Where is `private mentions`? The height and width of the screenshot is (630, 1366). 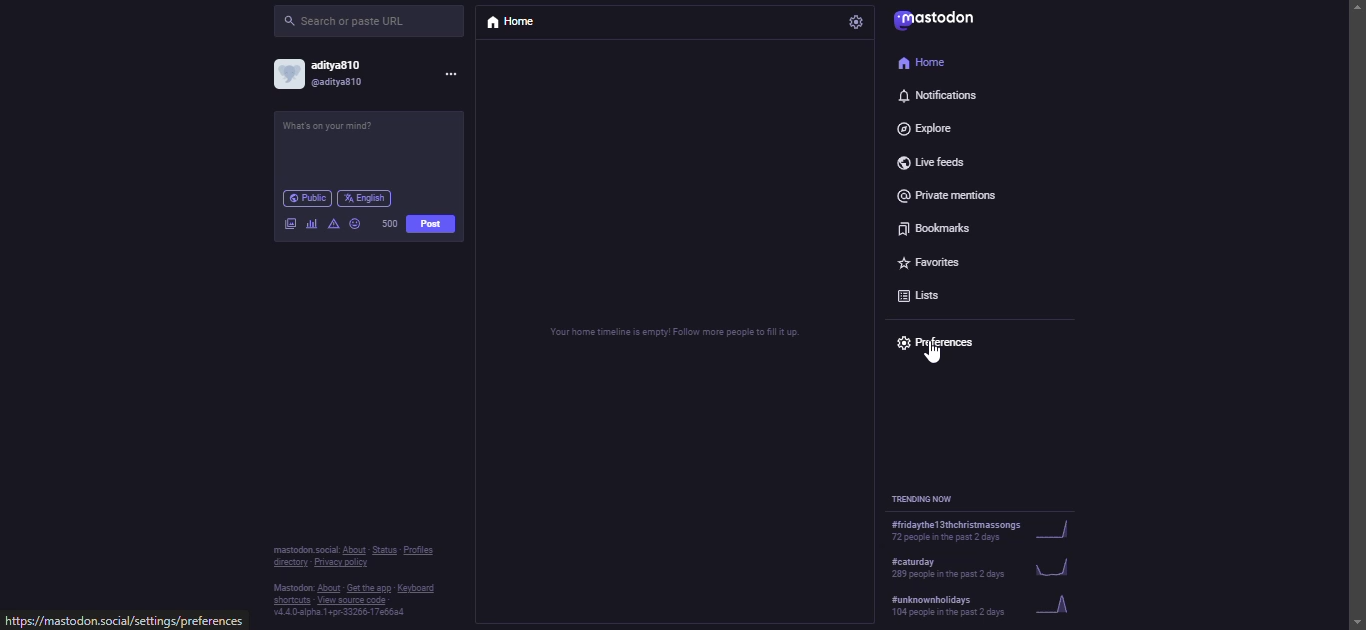
private mentions is located at coordinates (945, 193).